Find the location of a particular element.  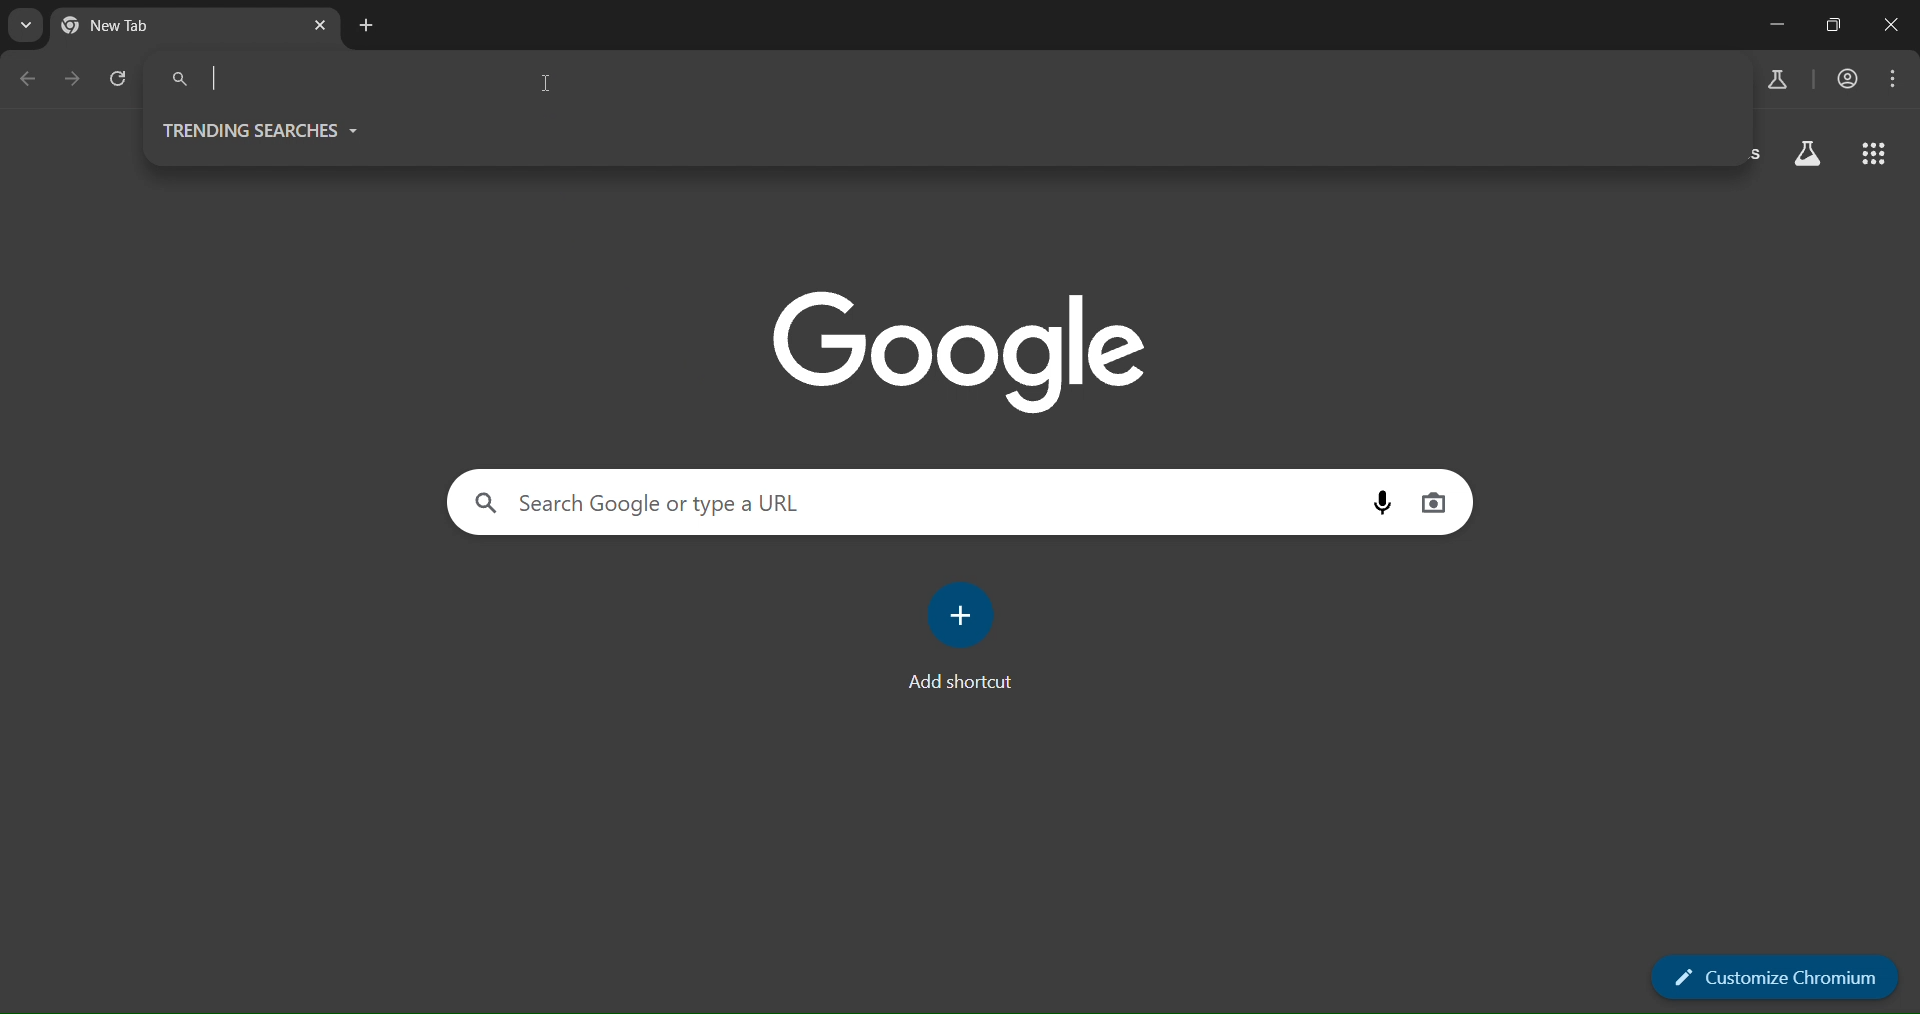

google is located at coordinates (958, 352).